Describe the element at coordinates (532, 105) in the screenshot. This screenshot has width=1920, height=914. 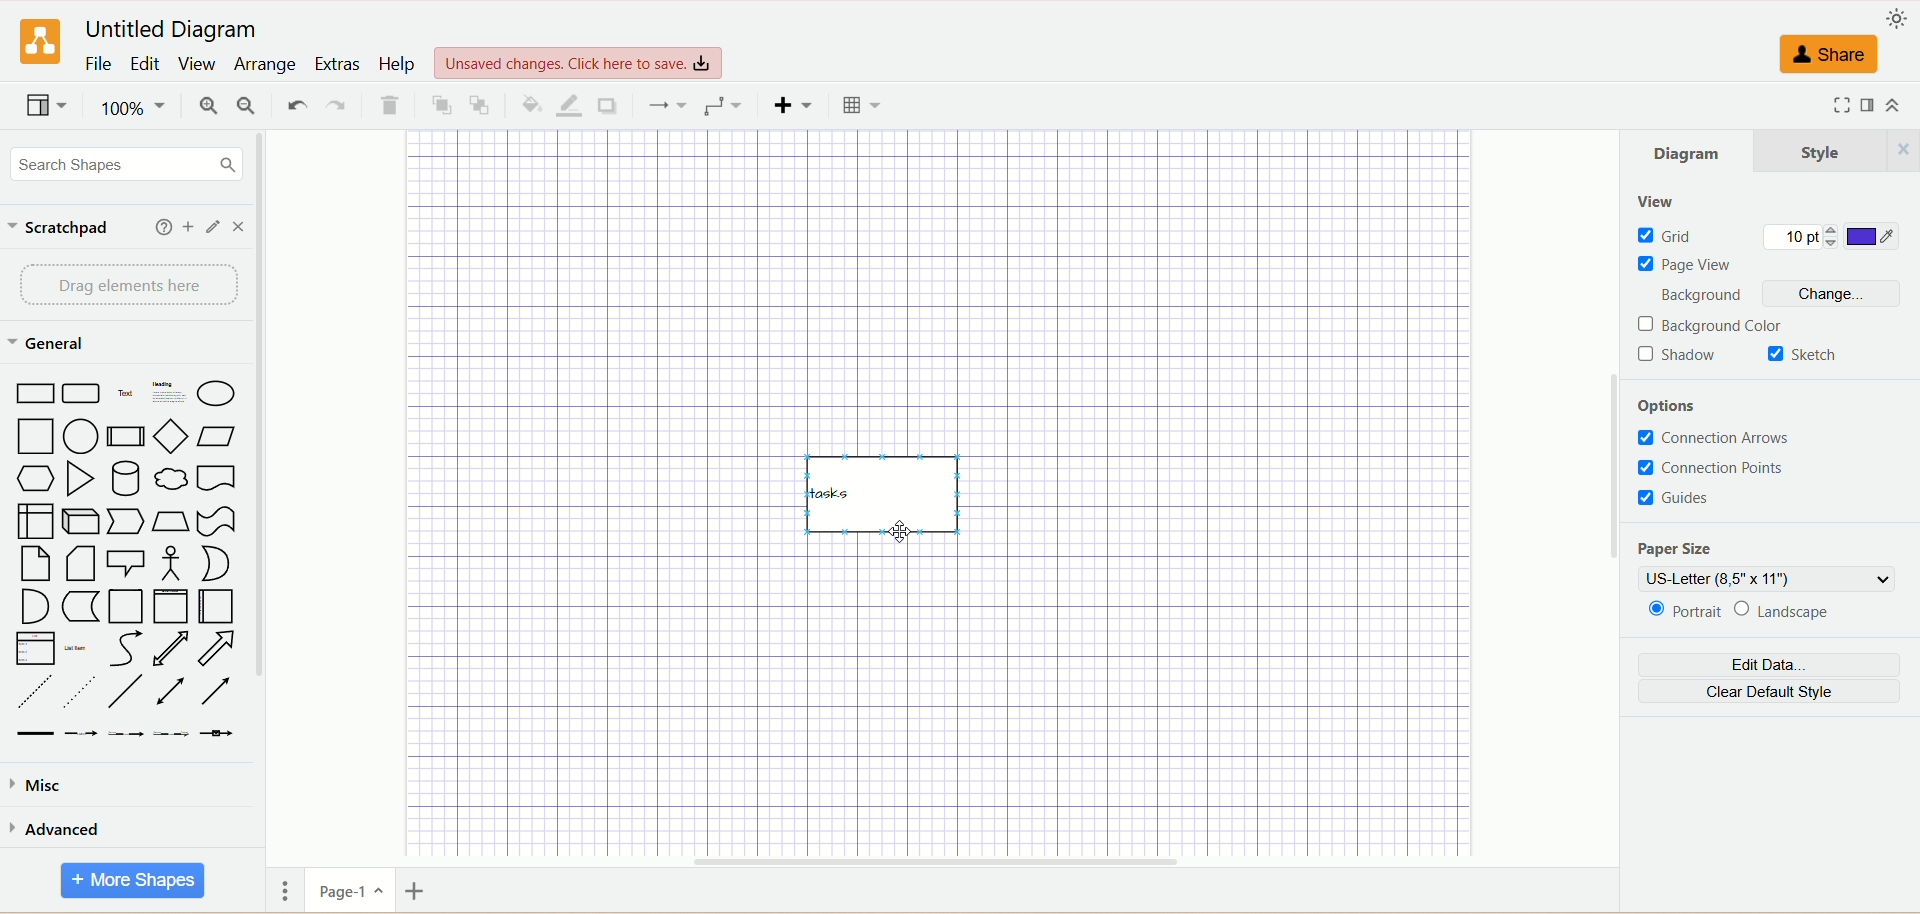
I see `fill color` at that location.